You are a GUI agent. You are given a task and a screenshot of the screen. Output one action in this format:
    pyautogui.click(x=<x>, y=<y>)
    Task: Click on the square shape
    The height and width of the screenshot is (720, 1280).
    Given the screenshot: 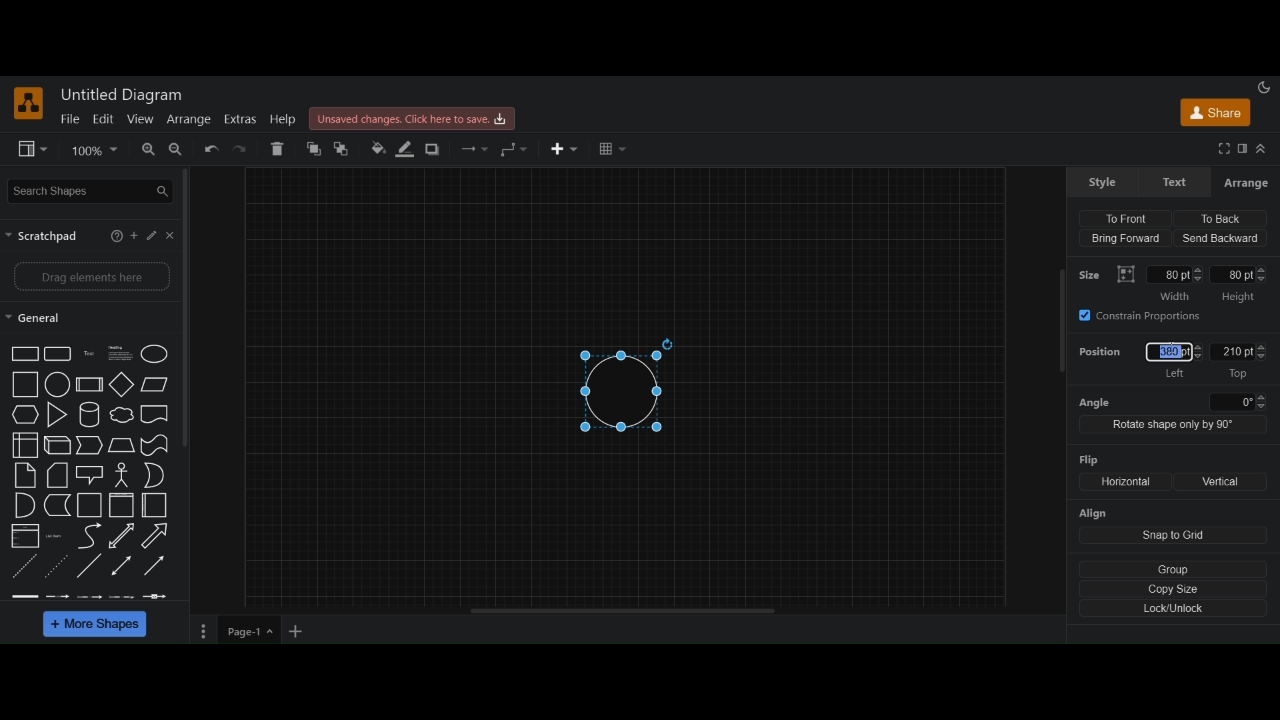 What is the action you would take?
    pyautogui.click(x=122, y=506)
    